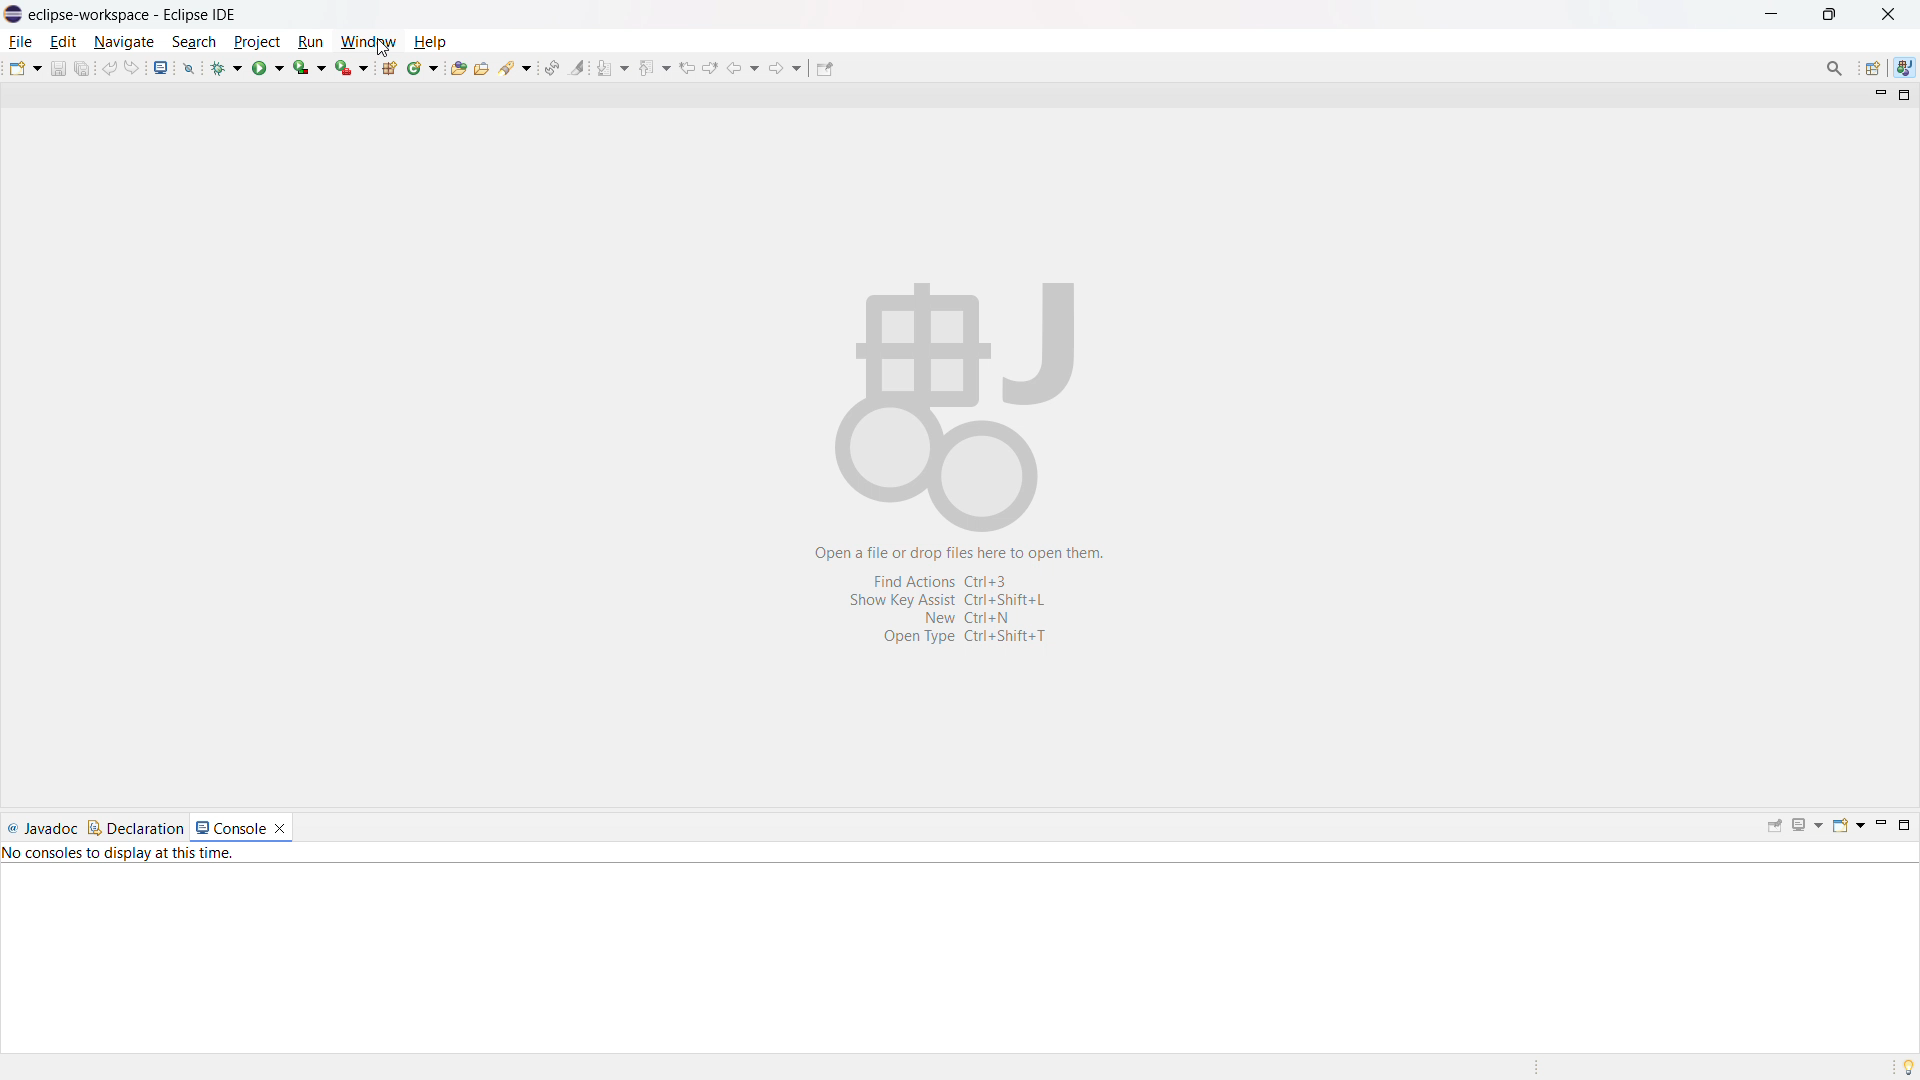 Image resolution: width=1920 pixels, height=1080 pixels. What do you see at coordinates (230, 827) in the screenshot?
I see `console` at bounding box center [230, 827].